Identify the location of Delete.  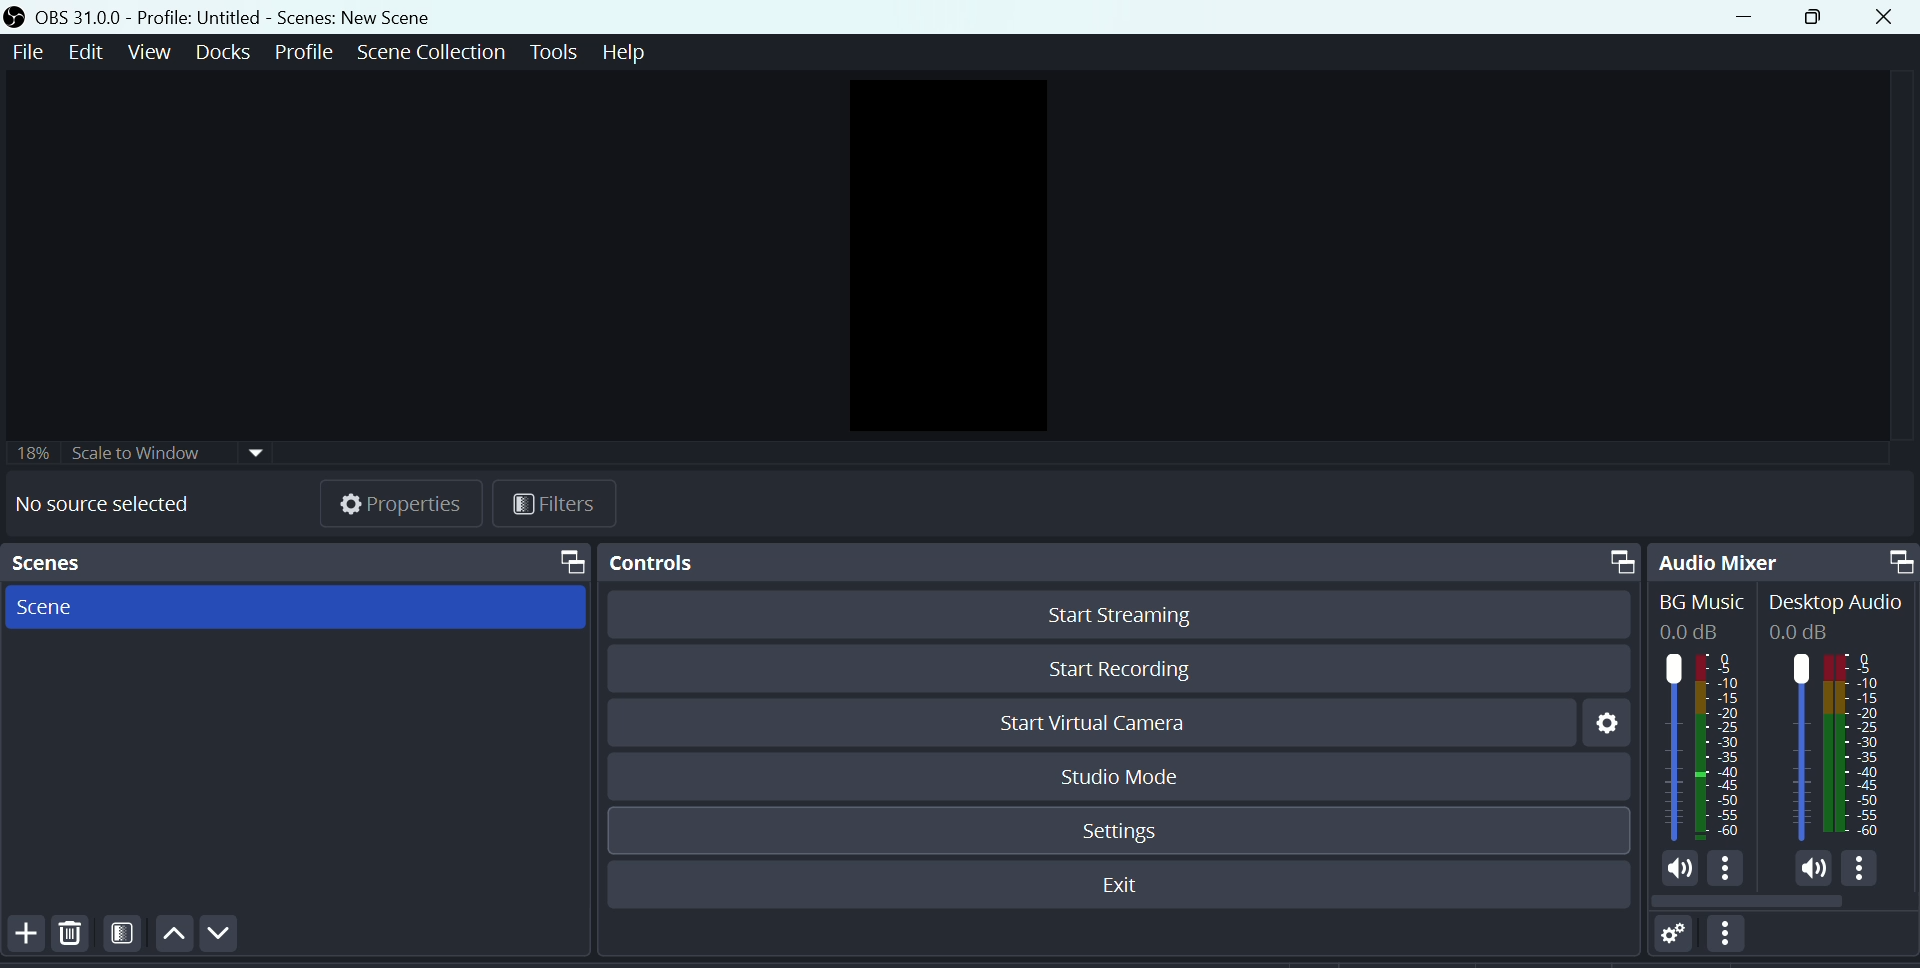
(79, 941).